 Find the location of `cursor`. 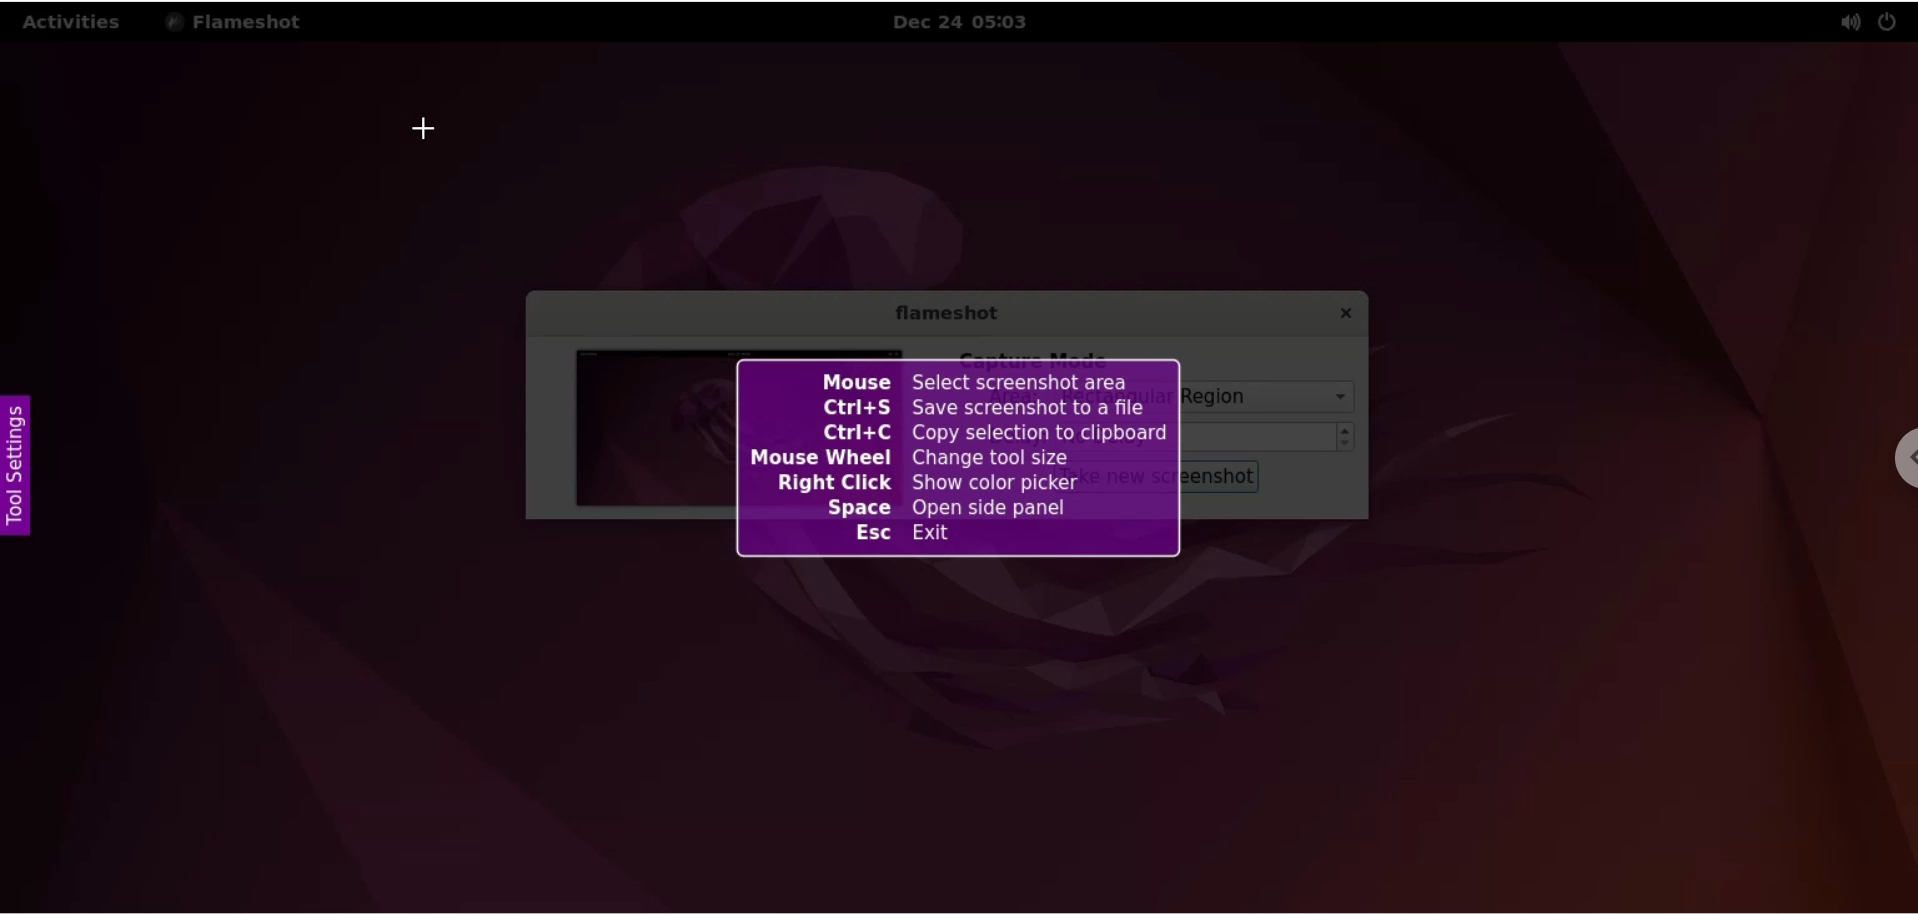

cursor is located at coordinates (426, 133).